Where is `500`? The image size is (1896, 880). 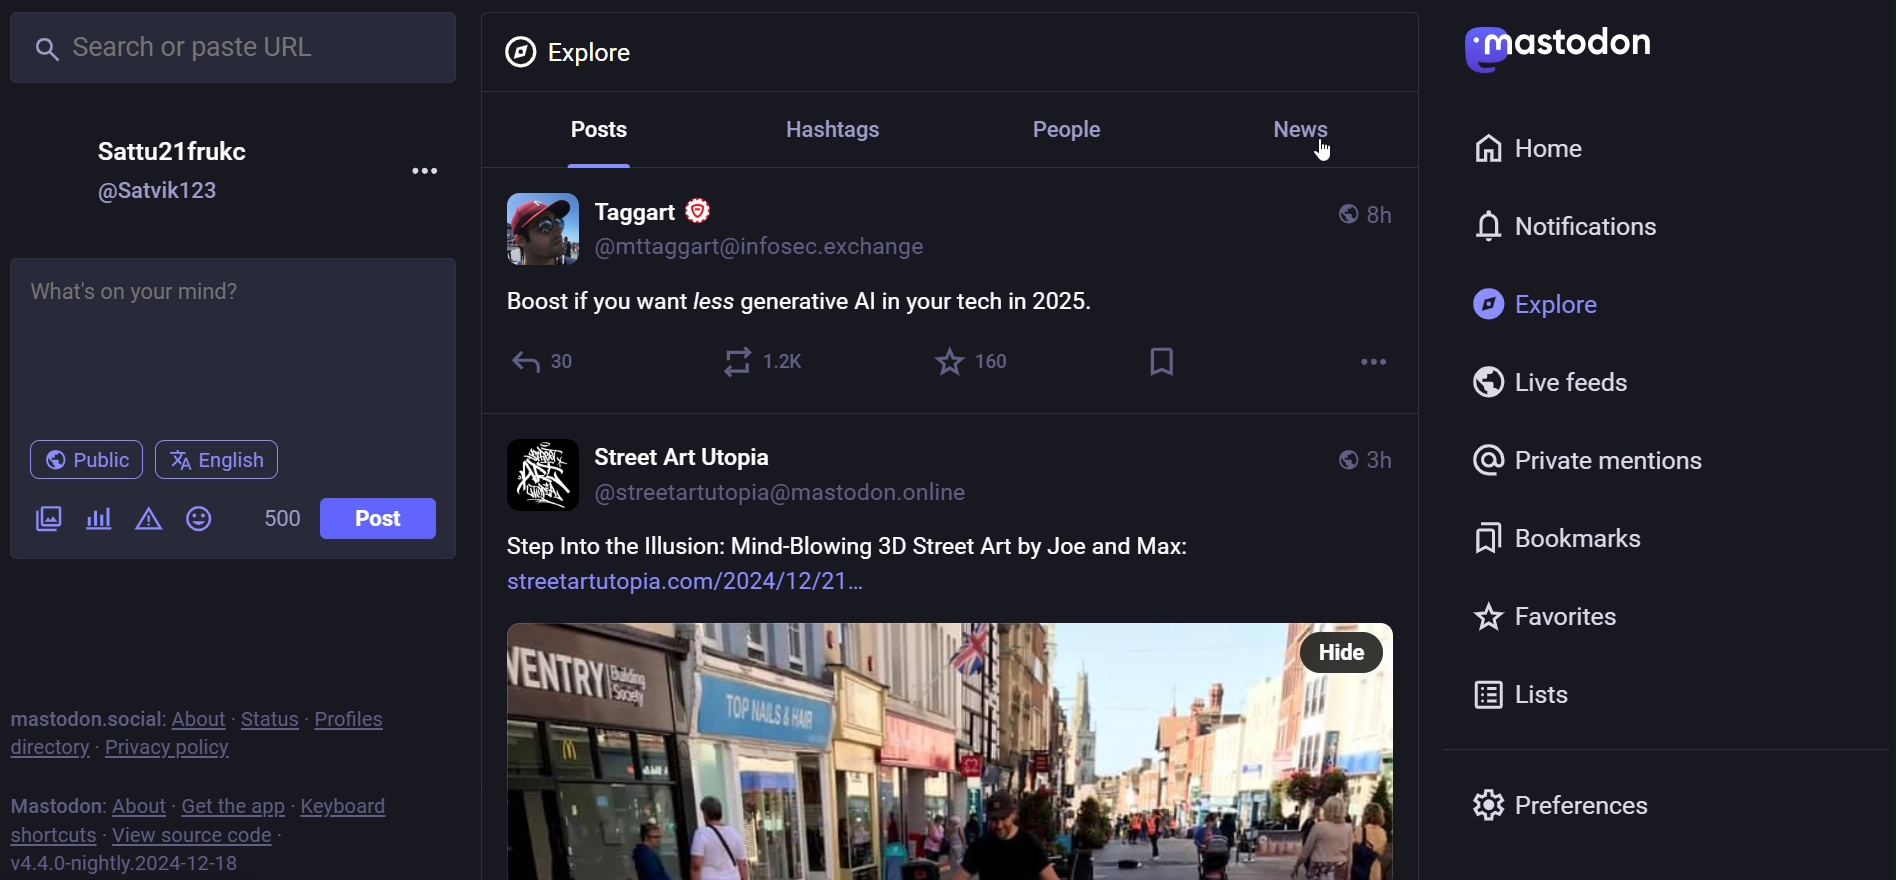 500 is located at coordinates (281, 520).